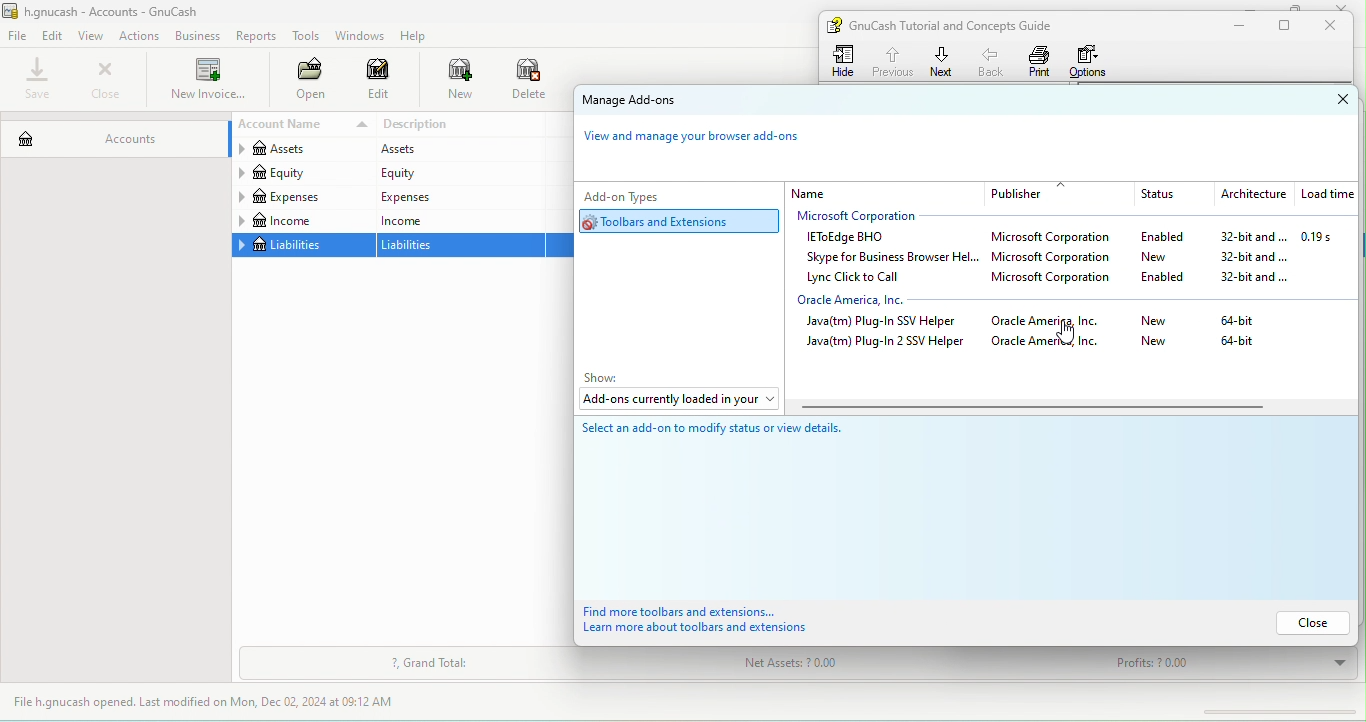 Image resolution: width=1366 pixels, height=722 pixels. Describe the element at coordinates (1244, 319) in the screenshot. I see `64 bit` at that location.